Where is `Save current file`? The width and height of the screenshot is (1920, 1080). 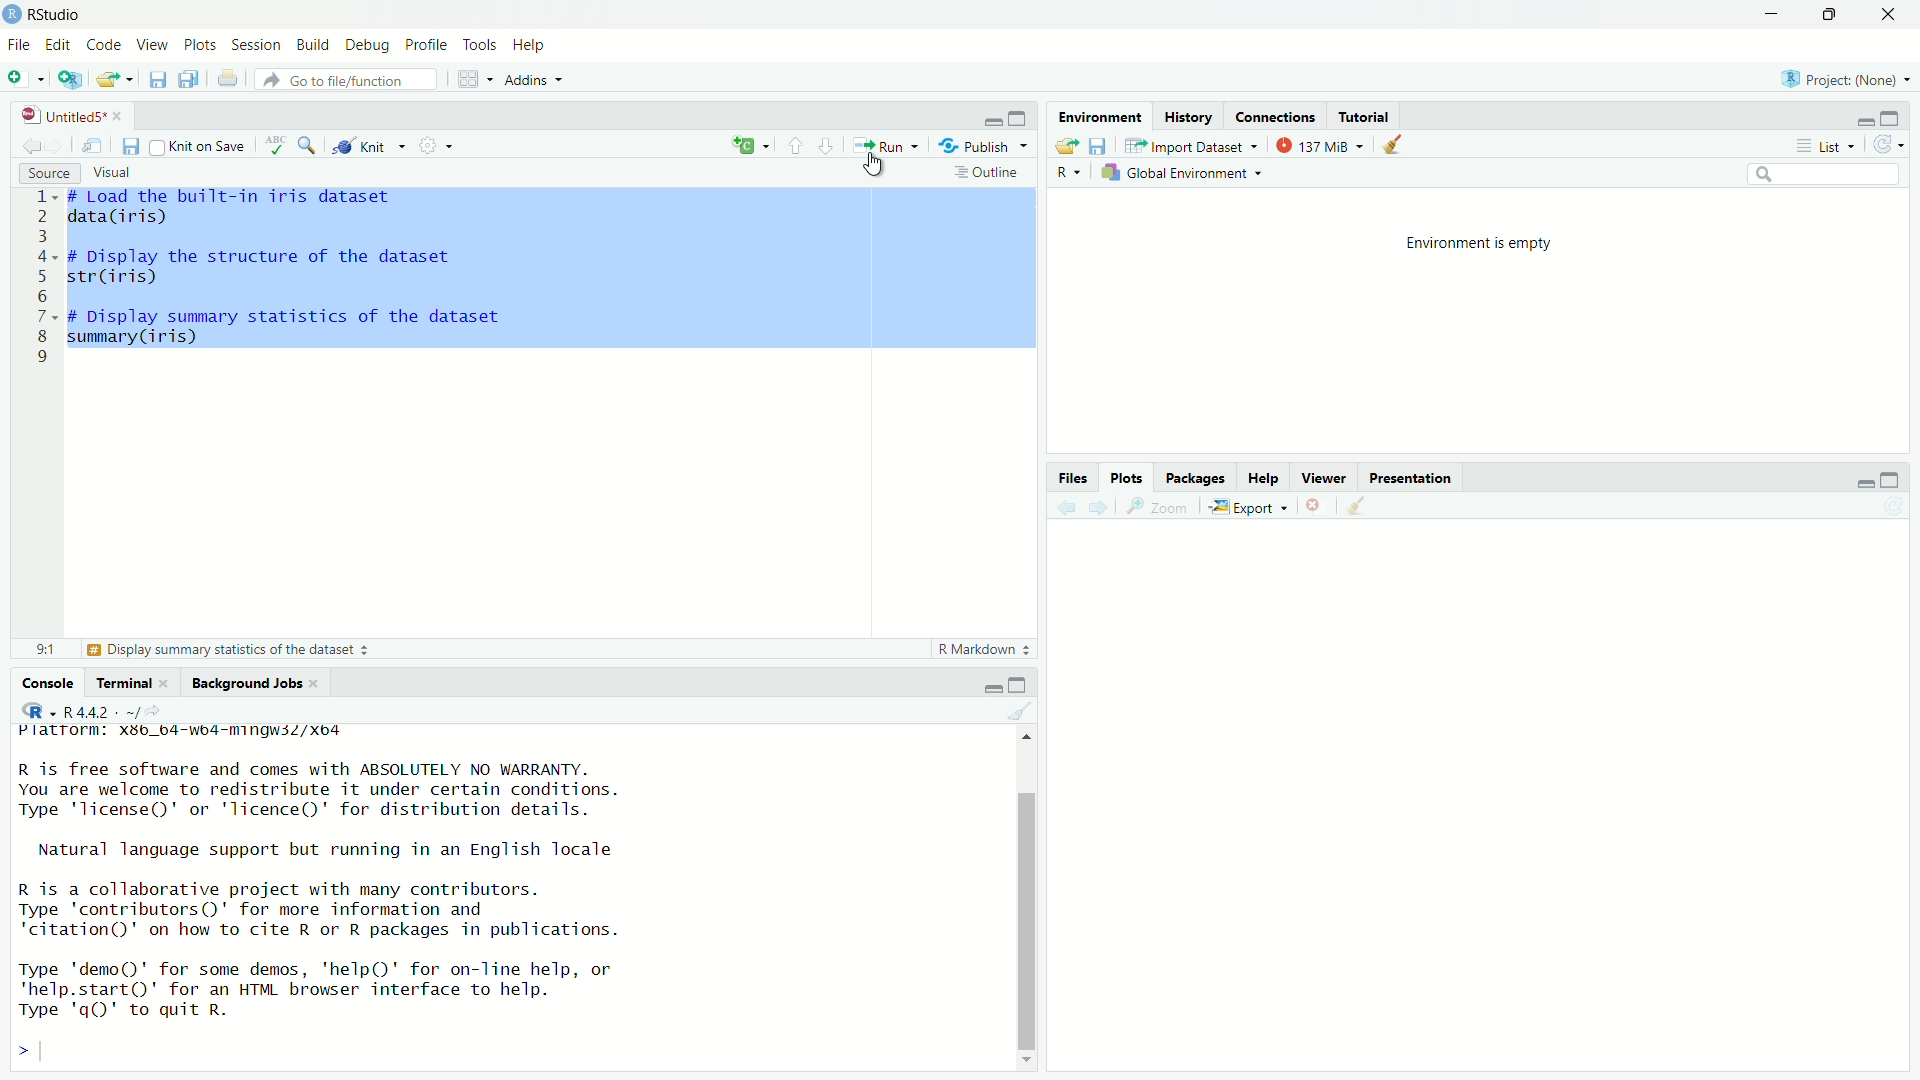
Save current file is located at coordinates (157, 80).